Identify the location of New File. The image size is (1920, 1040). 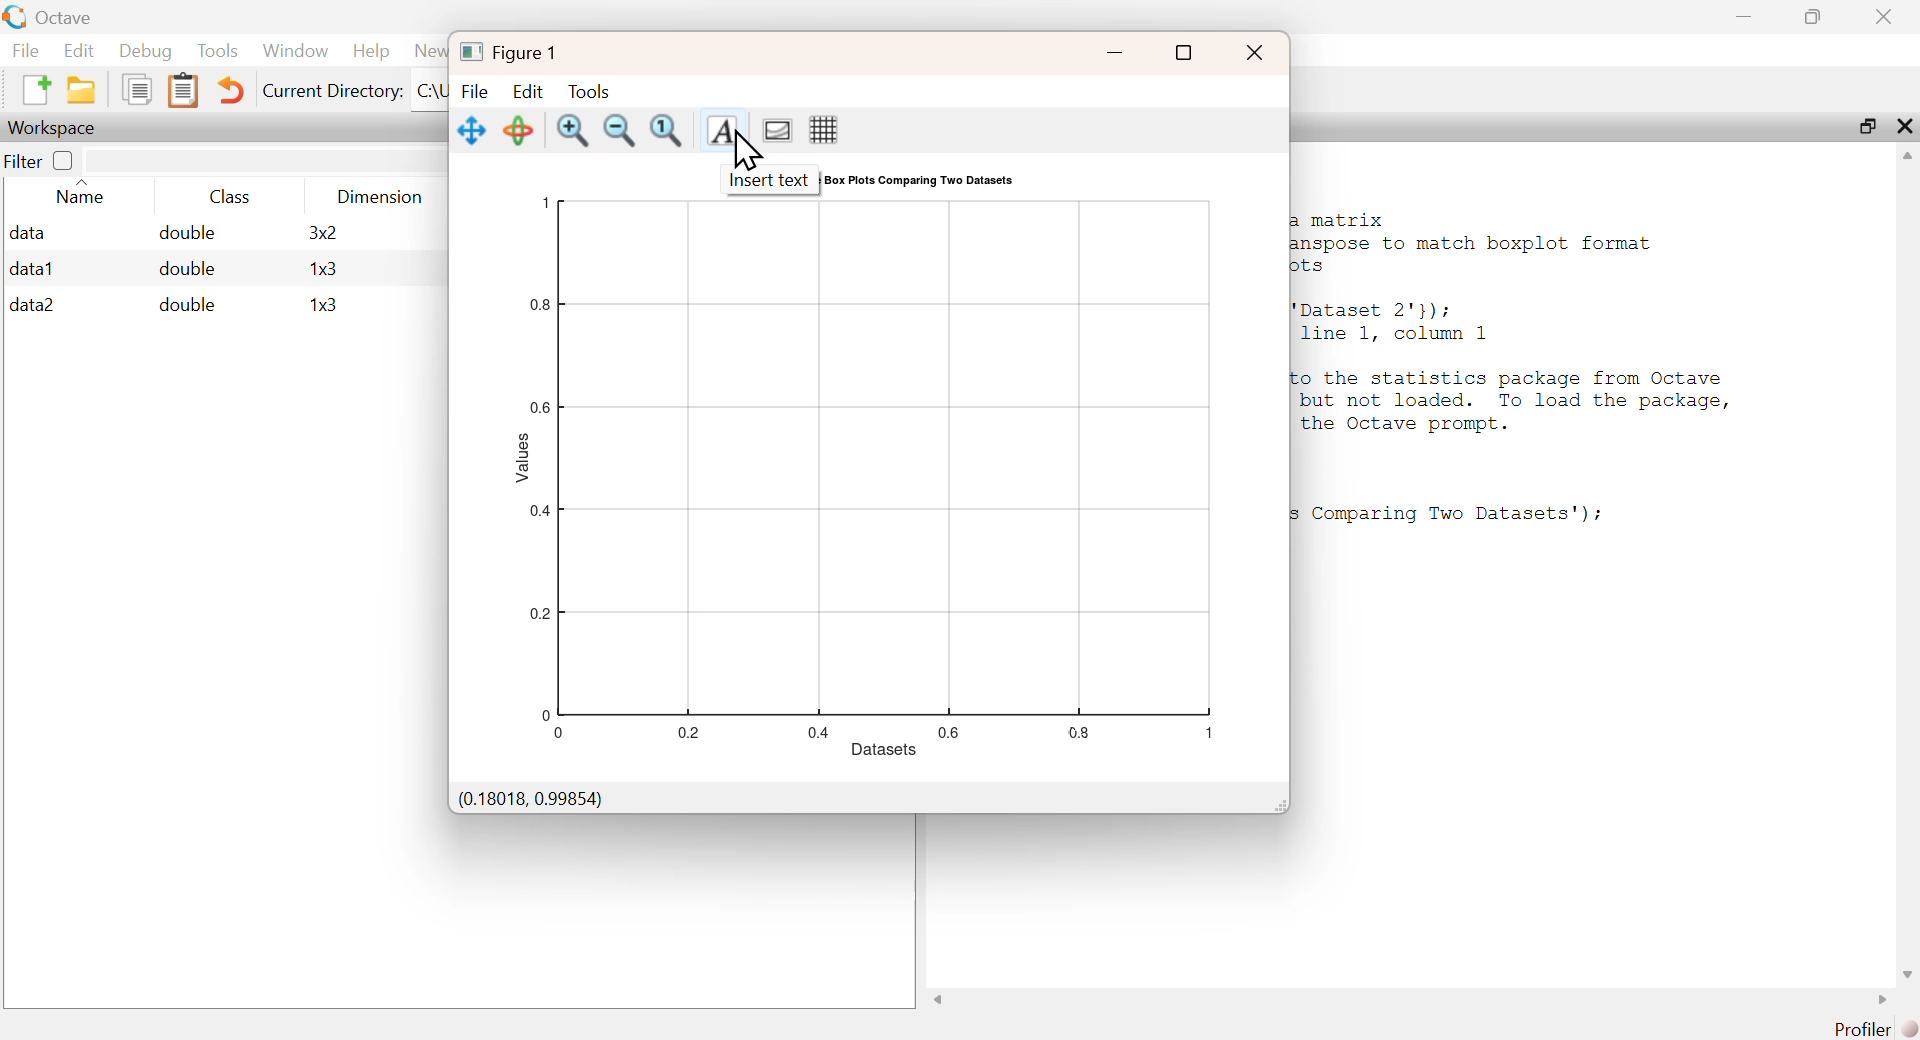
(35, 89).